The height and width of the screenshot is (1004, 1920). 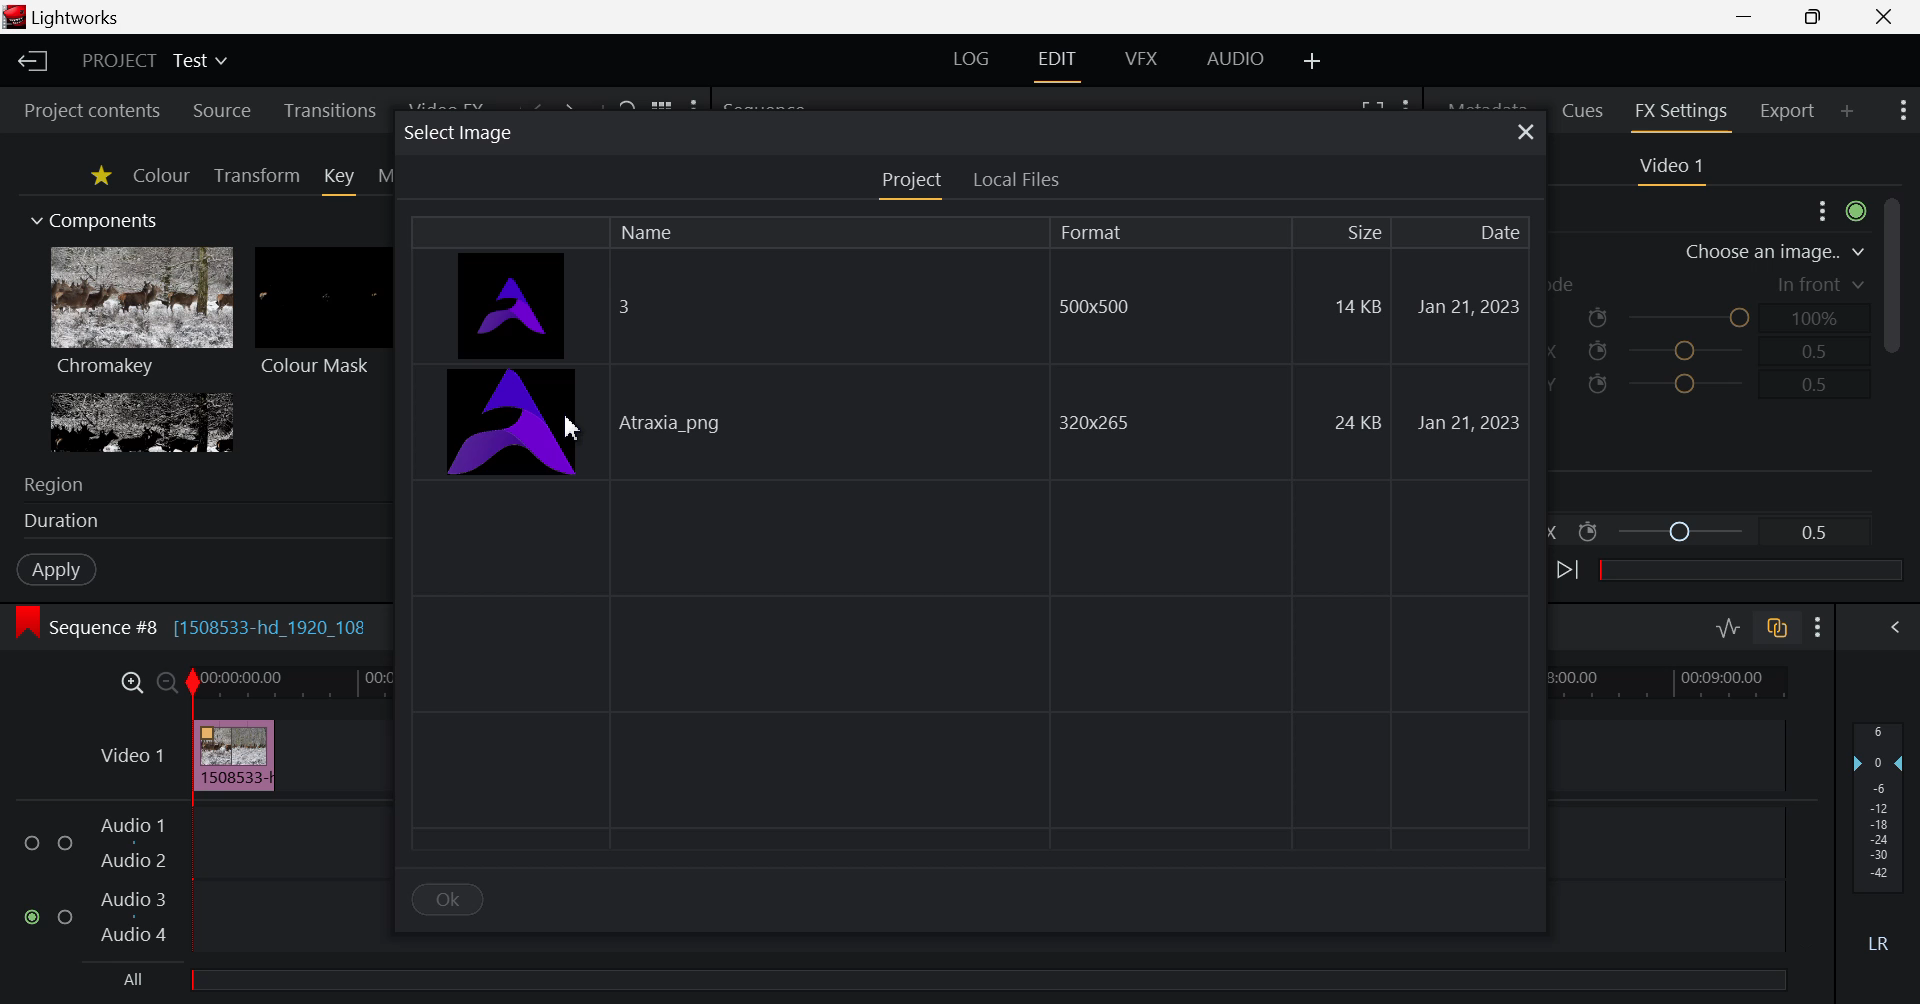 I want to click on choose an image, so click(x=1774, y=252).